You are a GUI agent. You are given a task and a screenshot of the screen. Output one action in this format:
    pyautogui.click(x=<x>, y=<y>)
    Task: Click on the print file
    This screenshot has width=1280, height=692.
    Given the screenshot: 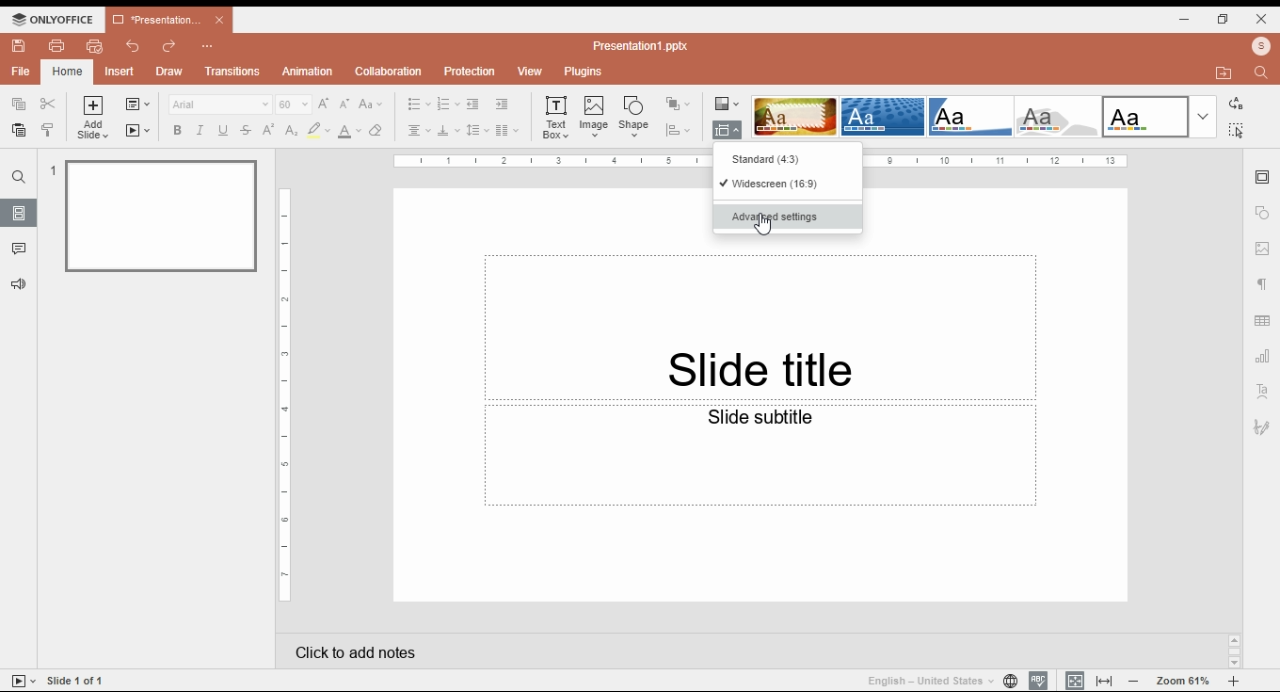 What is the action you would take?
    pyautogui.click(x=57, y=46)
    